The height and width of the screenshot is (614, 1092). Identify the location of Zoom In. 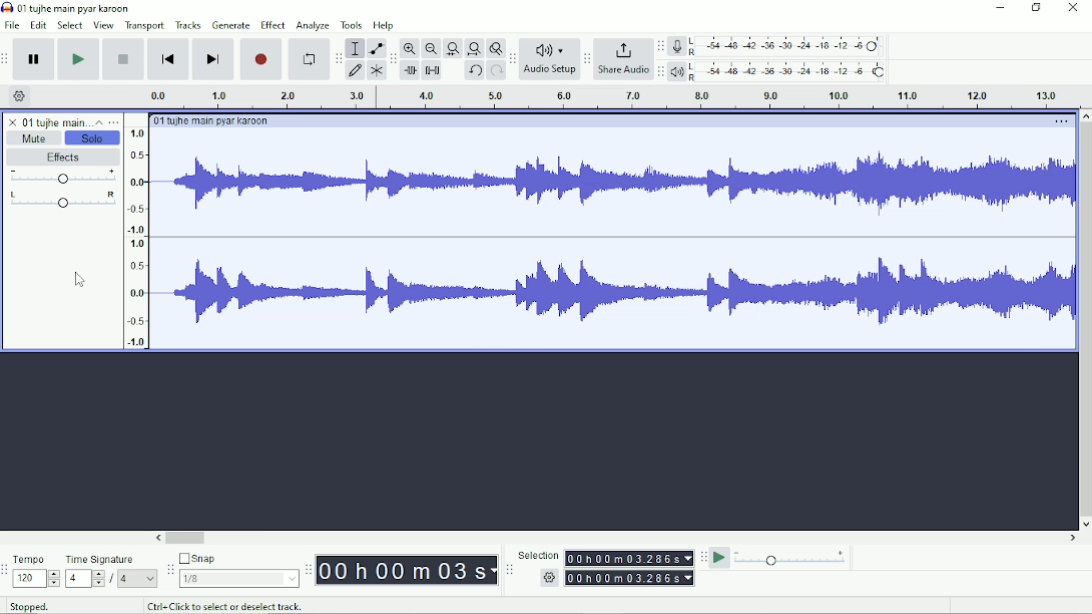
(409, 49).